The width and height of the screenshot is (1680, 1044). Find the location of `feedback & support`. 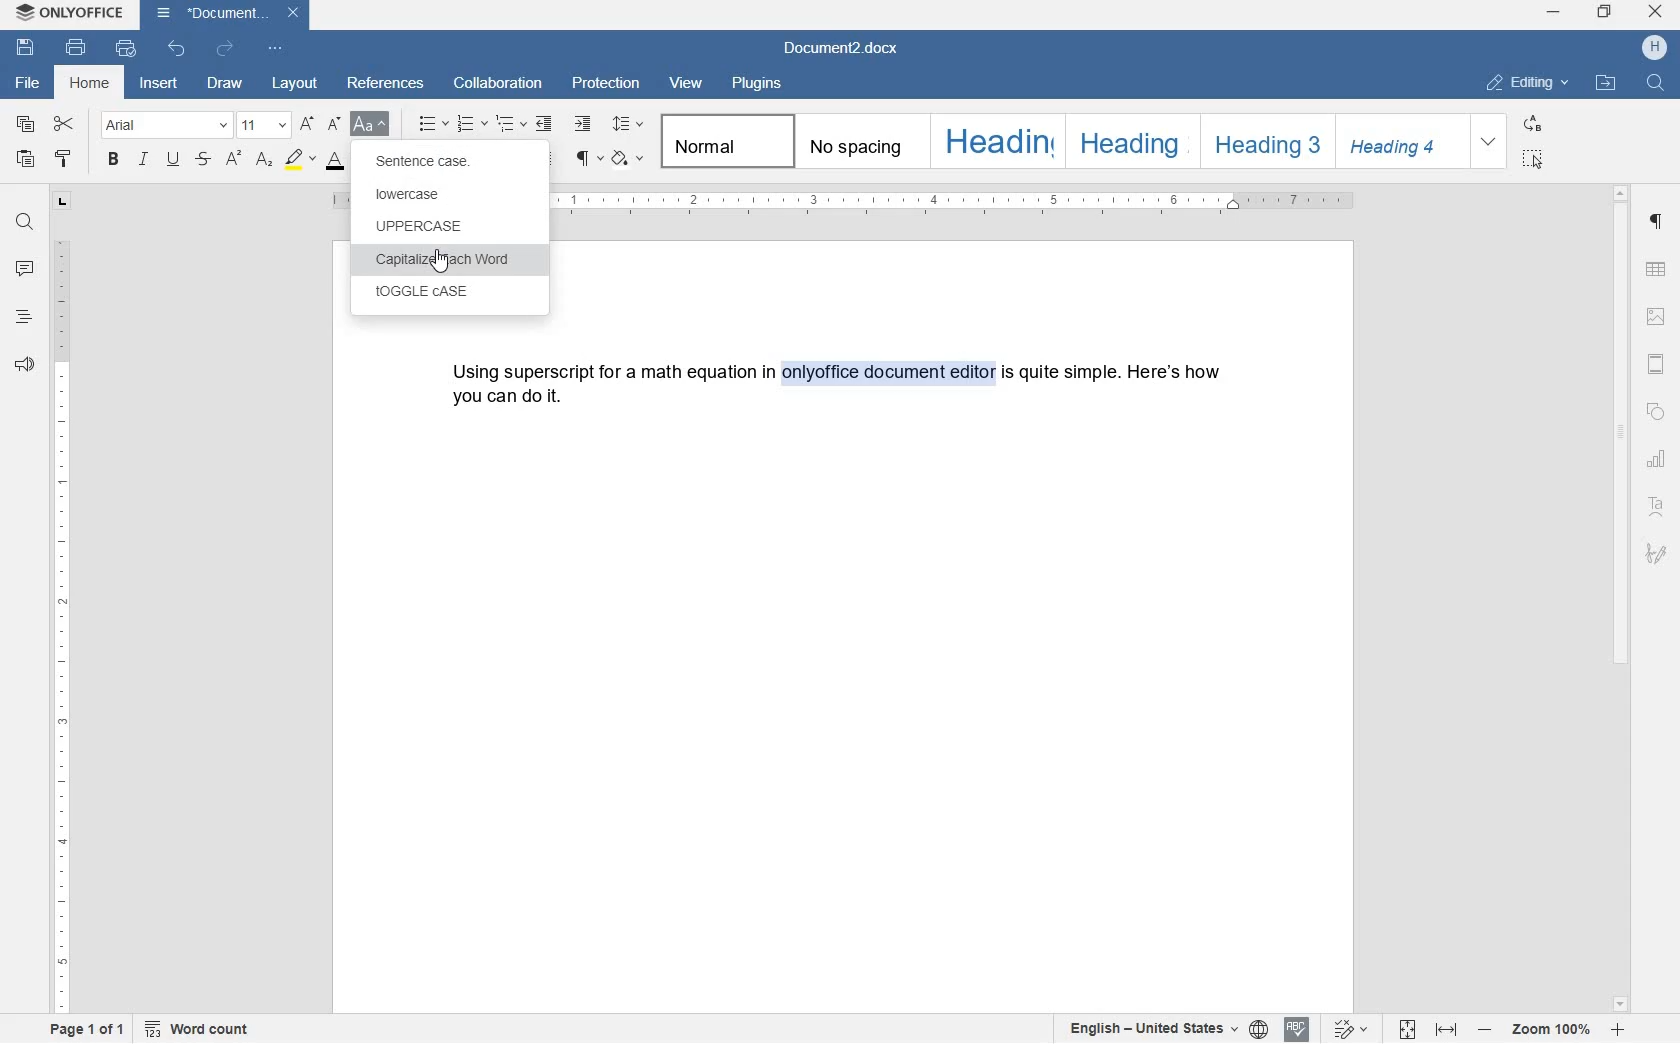

feedback & support is located at coordinates (25, 365).